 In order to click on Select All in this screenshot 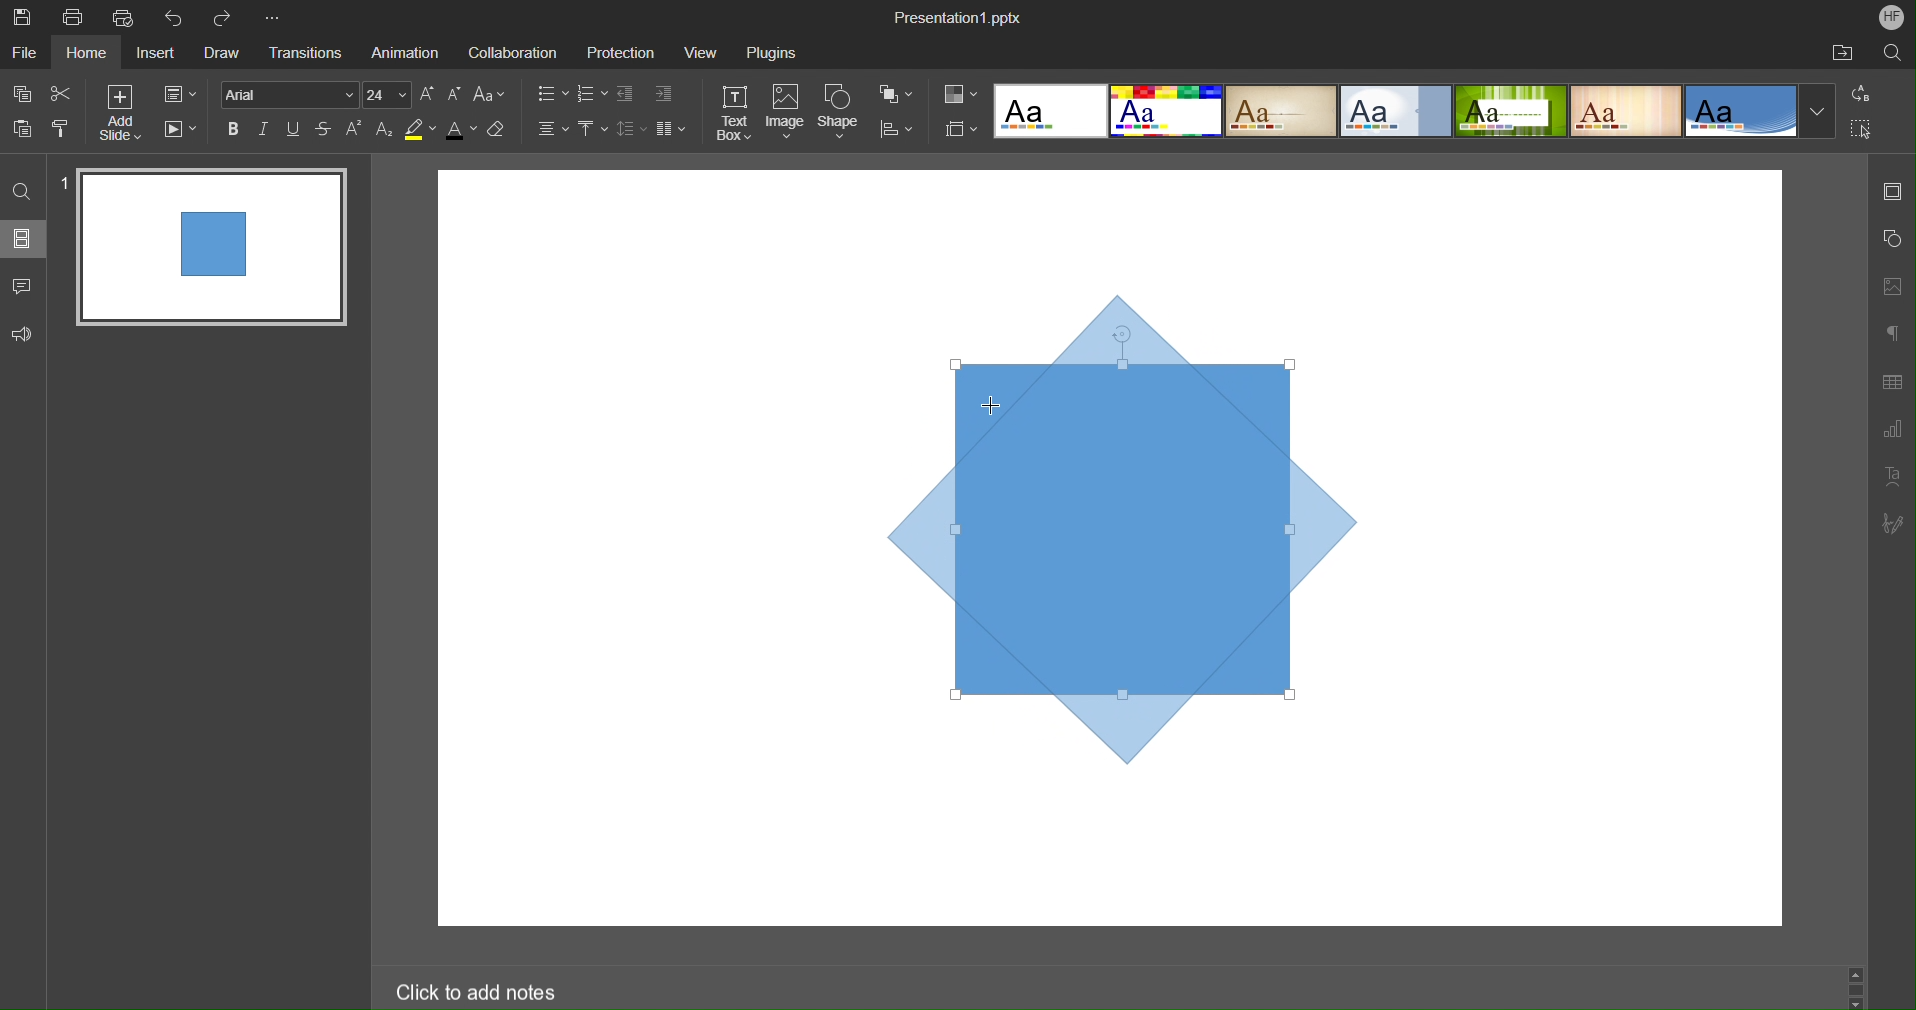, I will do `click(1862, 128)`.